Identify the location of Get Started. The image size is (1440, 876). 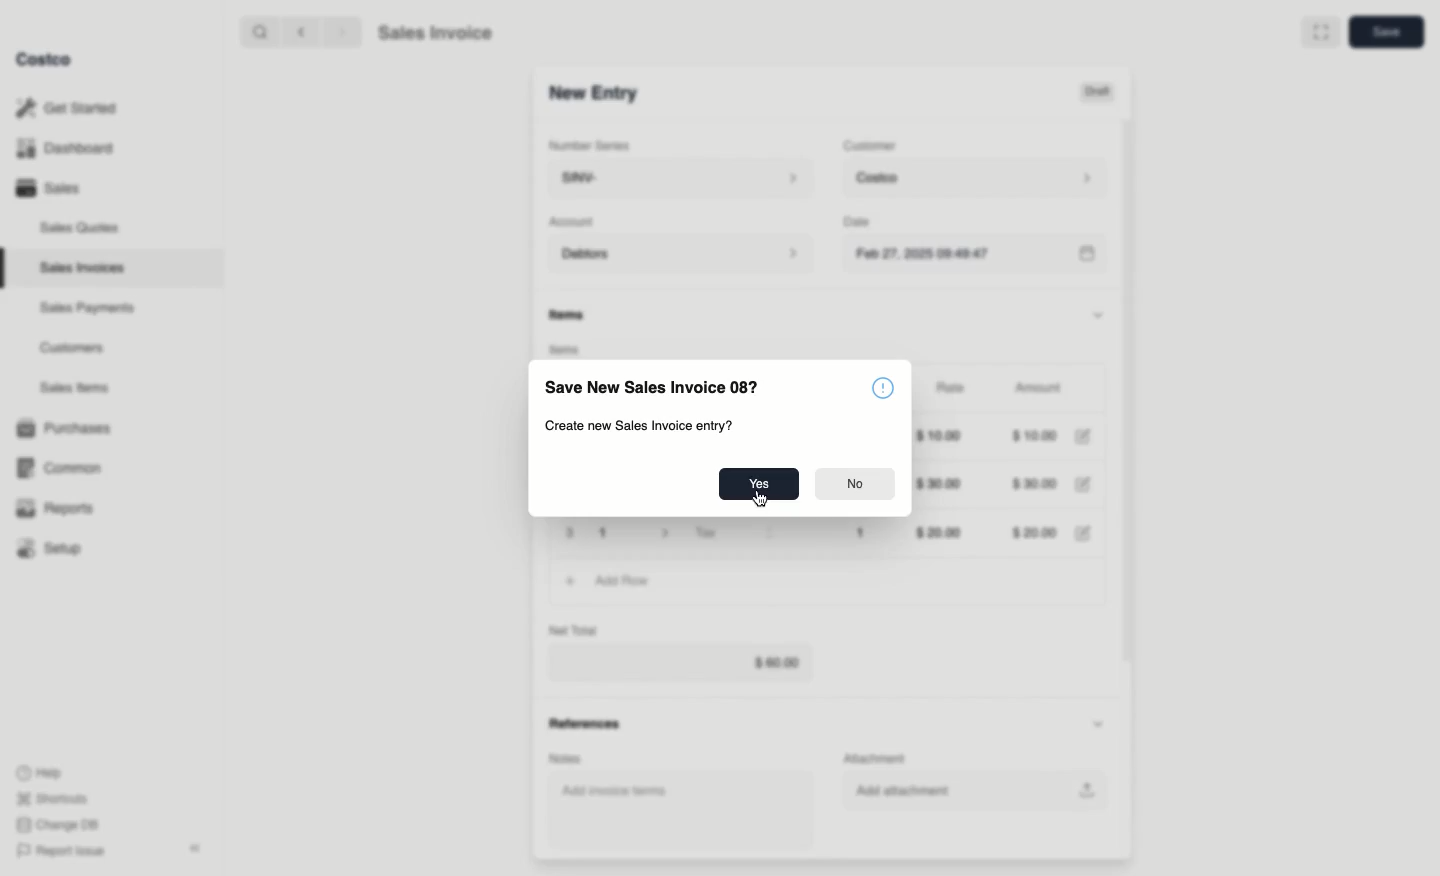
(70, 108).